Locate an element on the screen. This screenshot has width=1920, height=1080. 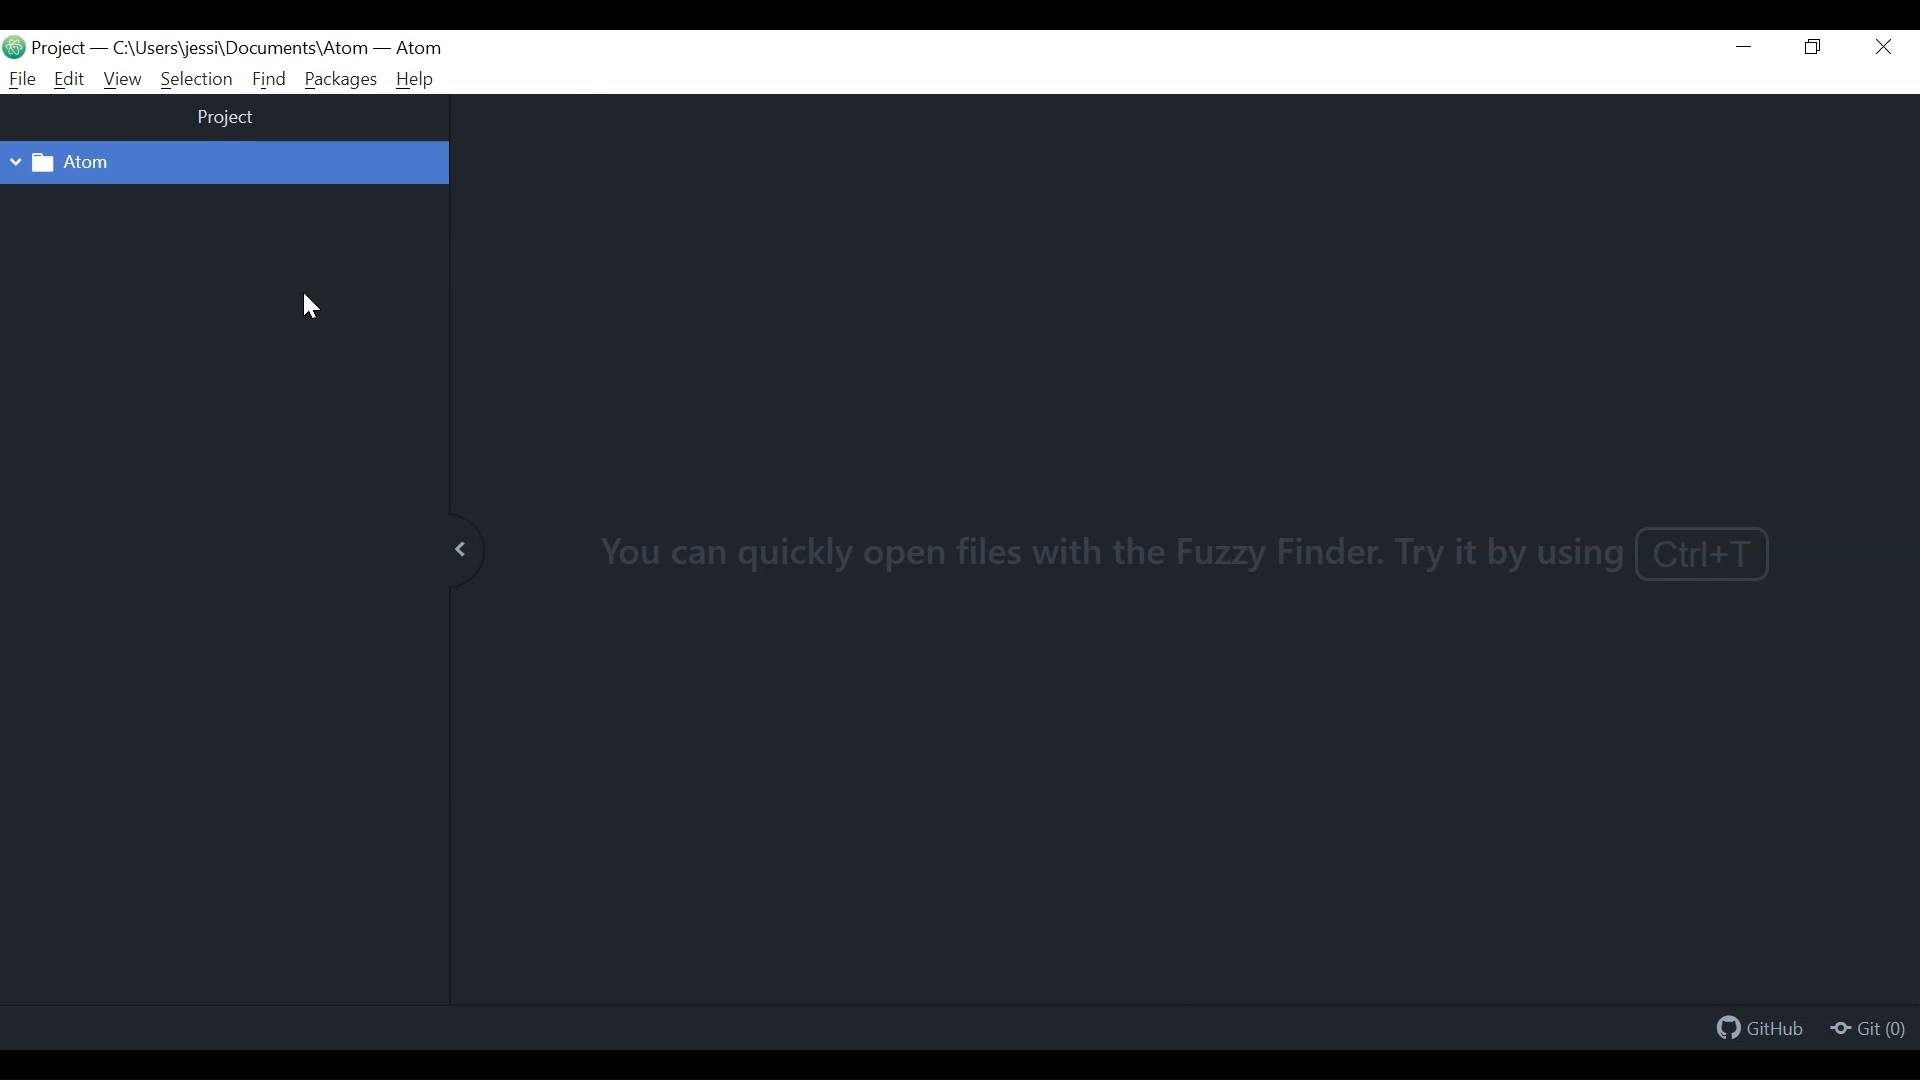
Projects is located at coordinates (61, 48).